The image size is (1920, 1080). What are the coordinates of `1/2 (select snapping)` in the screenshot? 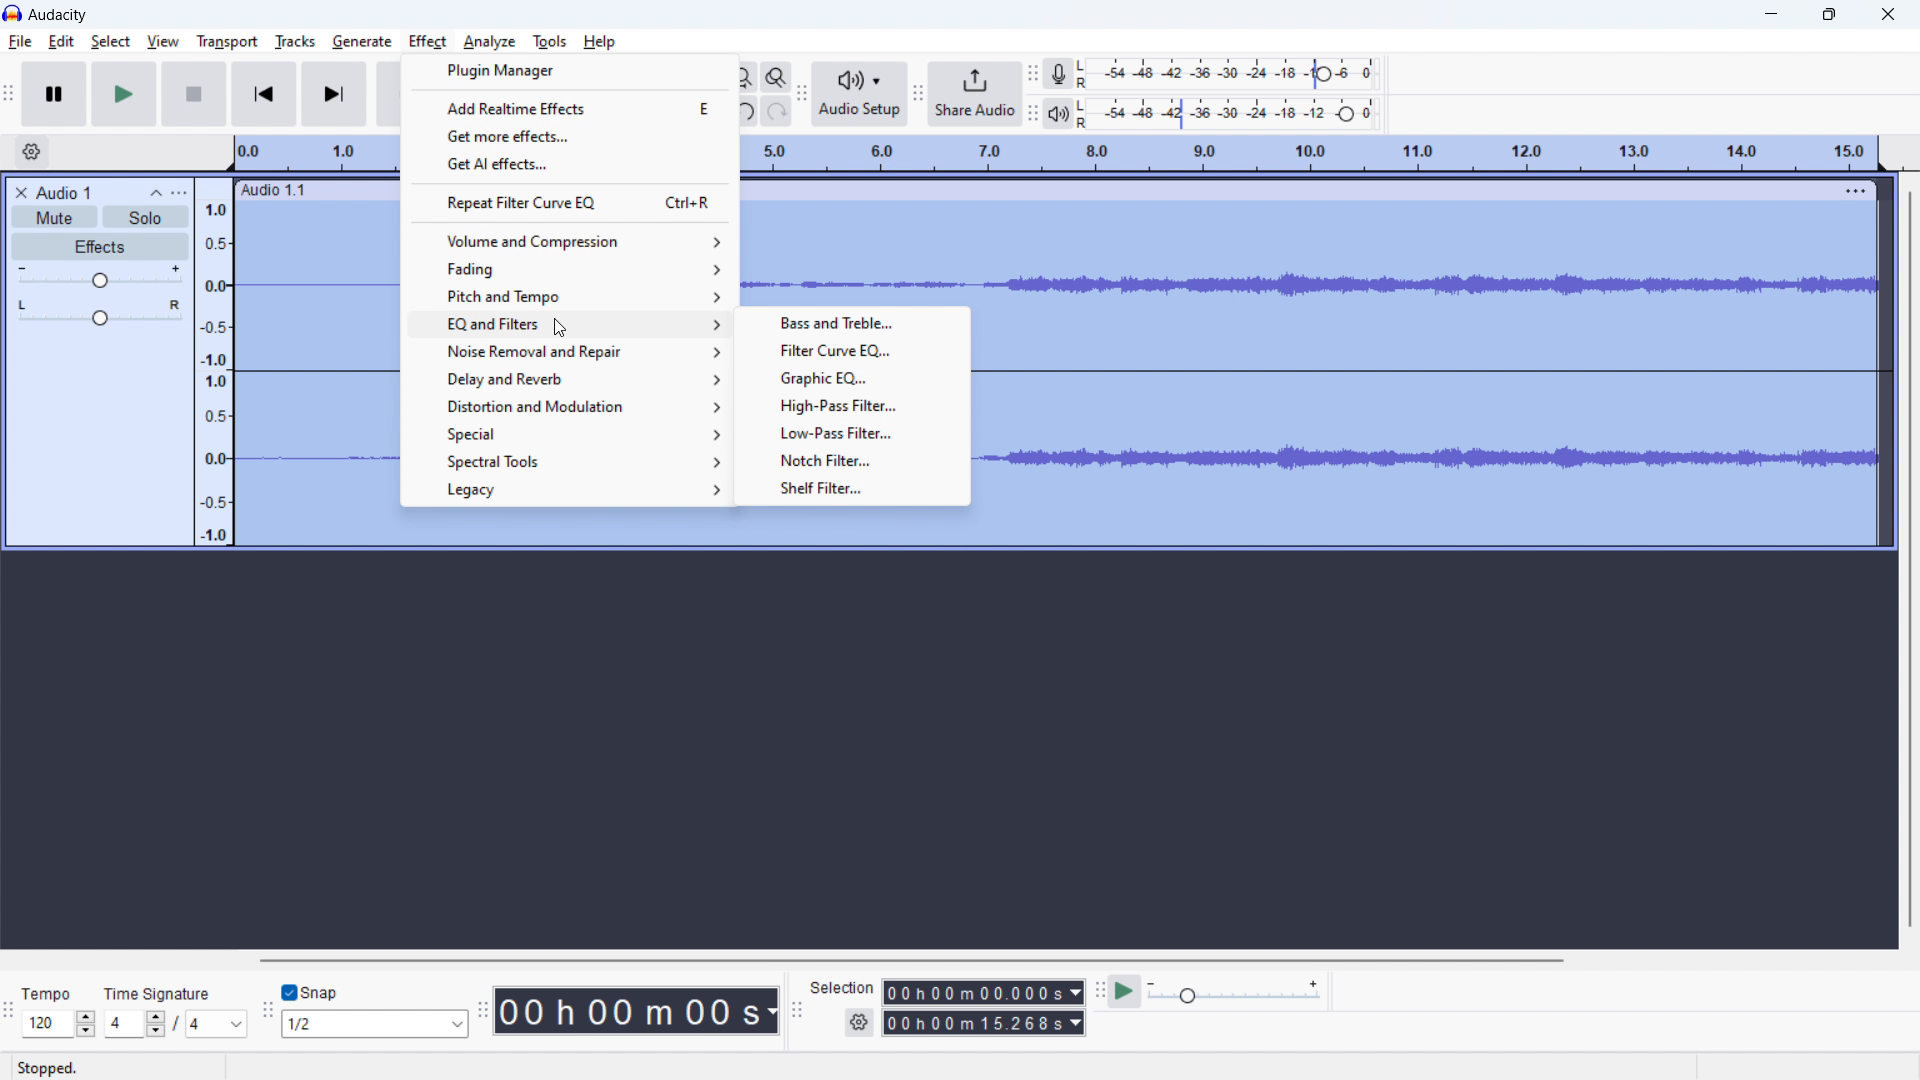 It's located at (376, 1023).